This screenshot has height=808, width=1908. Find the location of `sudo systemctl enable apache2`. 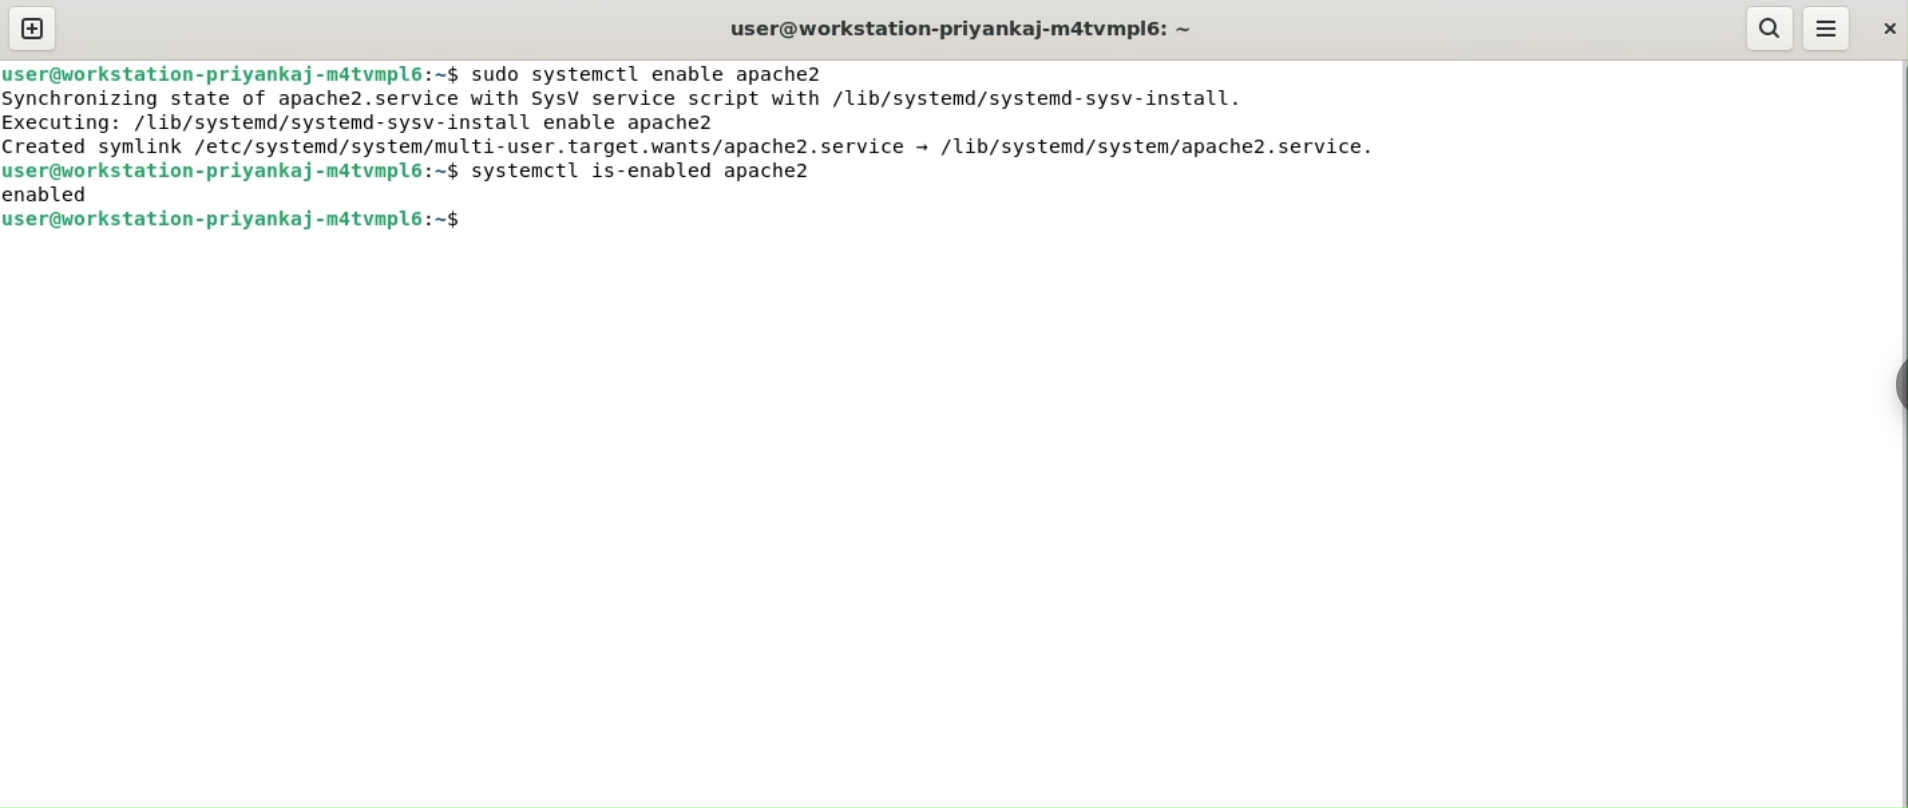

sudo systemctl enable apache2 is located at coordinates (647, 74).